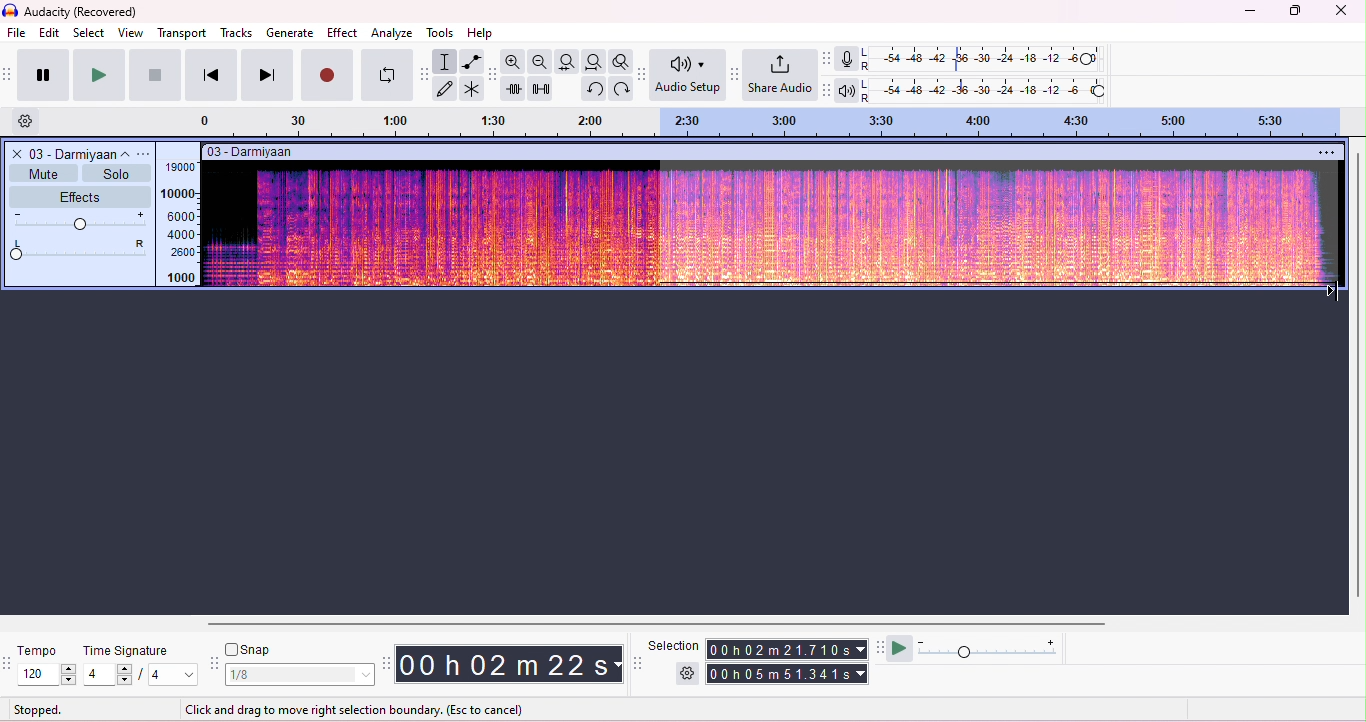 Image resolution: width=1366 pixels, height=722 pixels. I want to click on cursor movement on mouse up, so click(1332, 292).